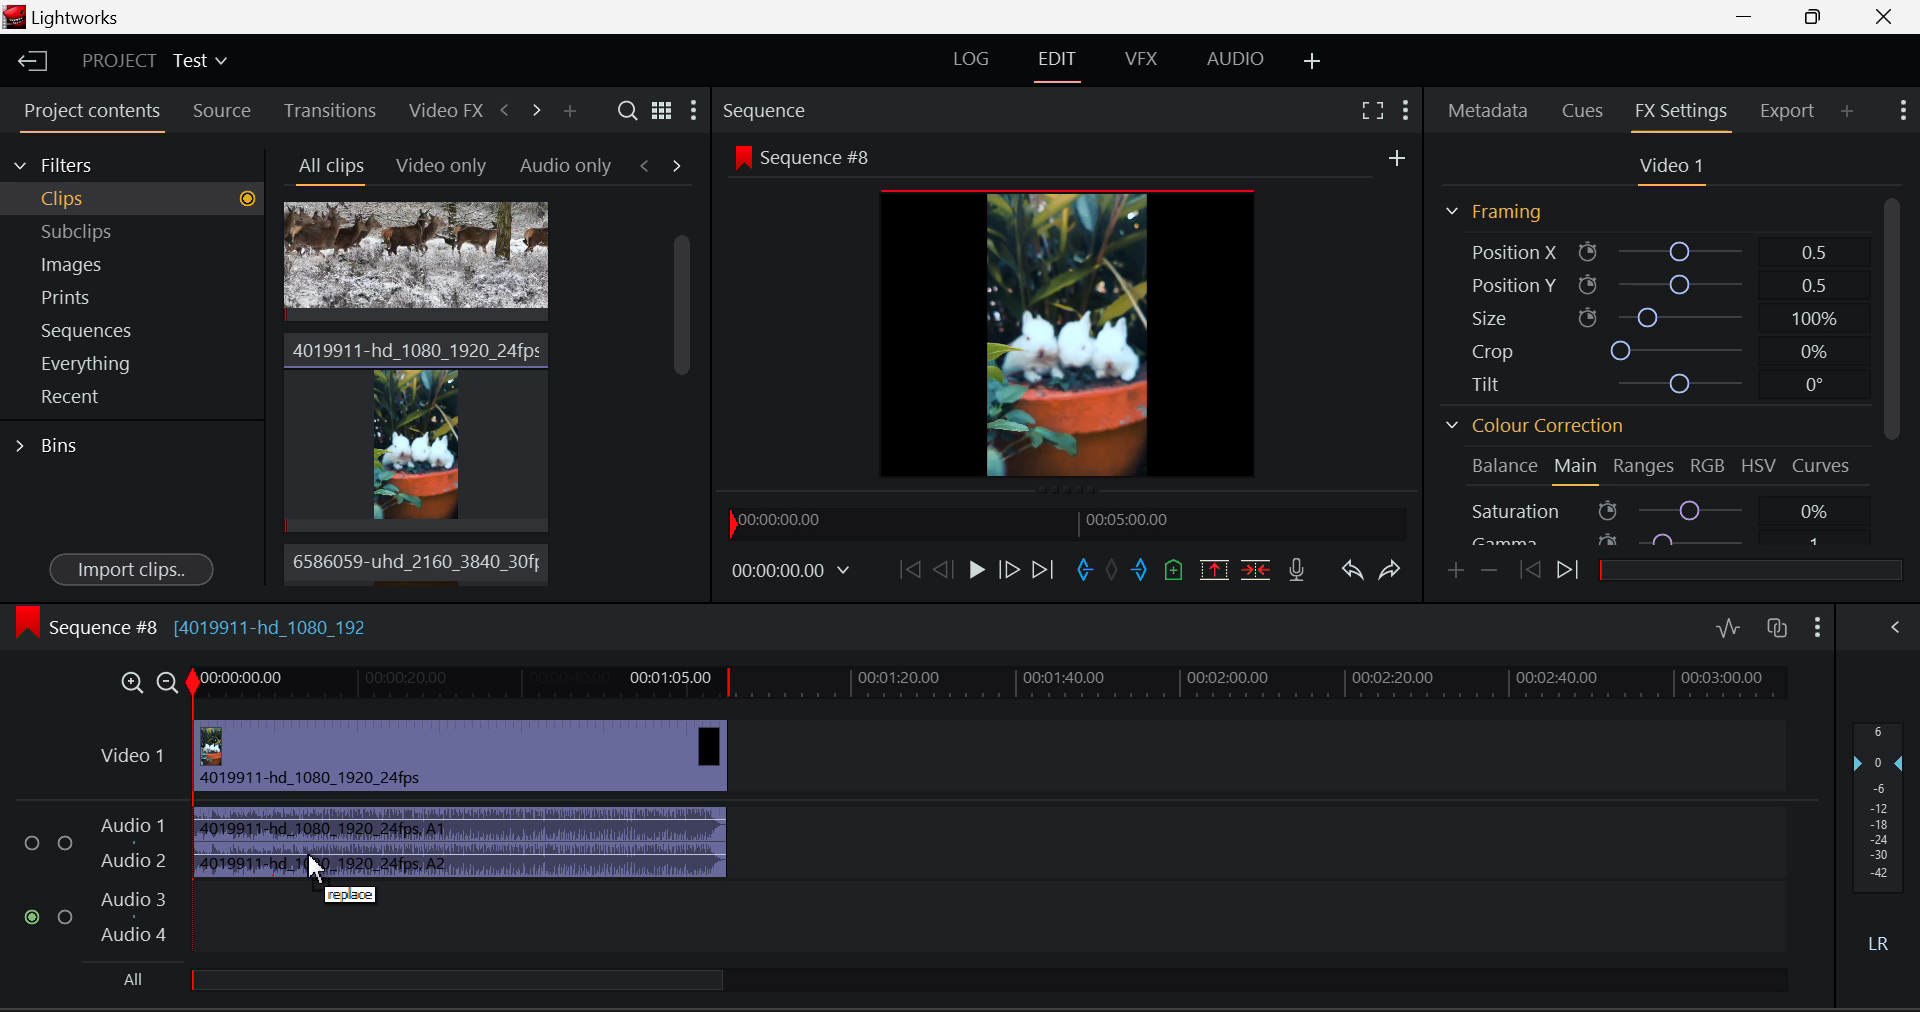 The width and height of the screenshot is (1920, 1012). What do you see at coordinates (1818, 625) in the screenshot?
I see `Show Settings` at bounding box center [1818, 625].